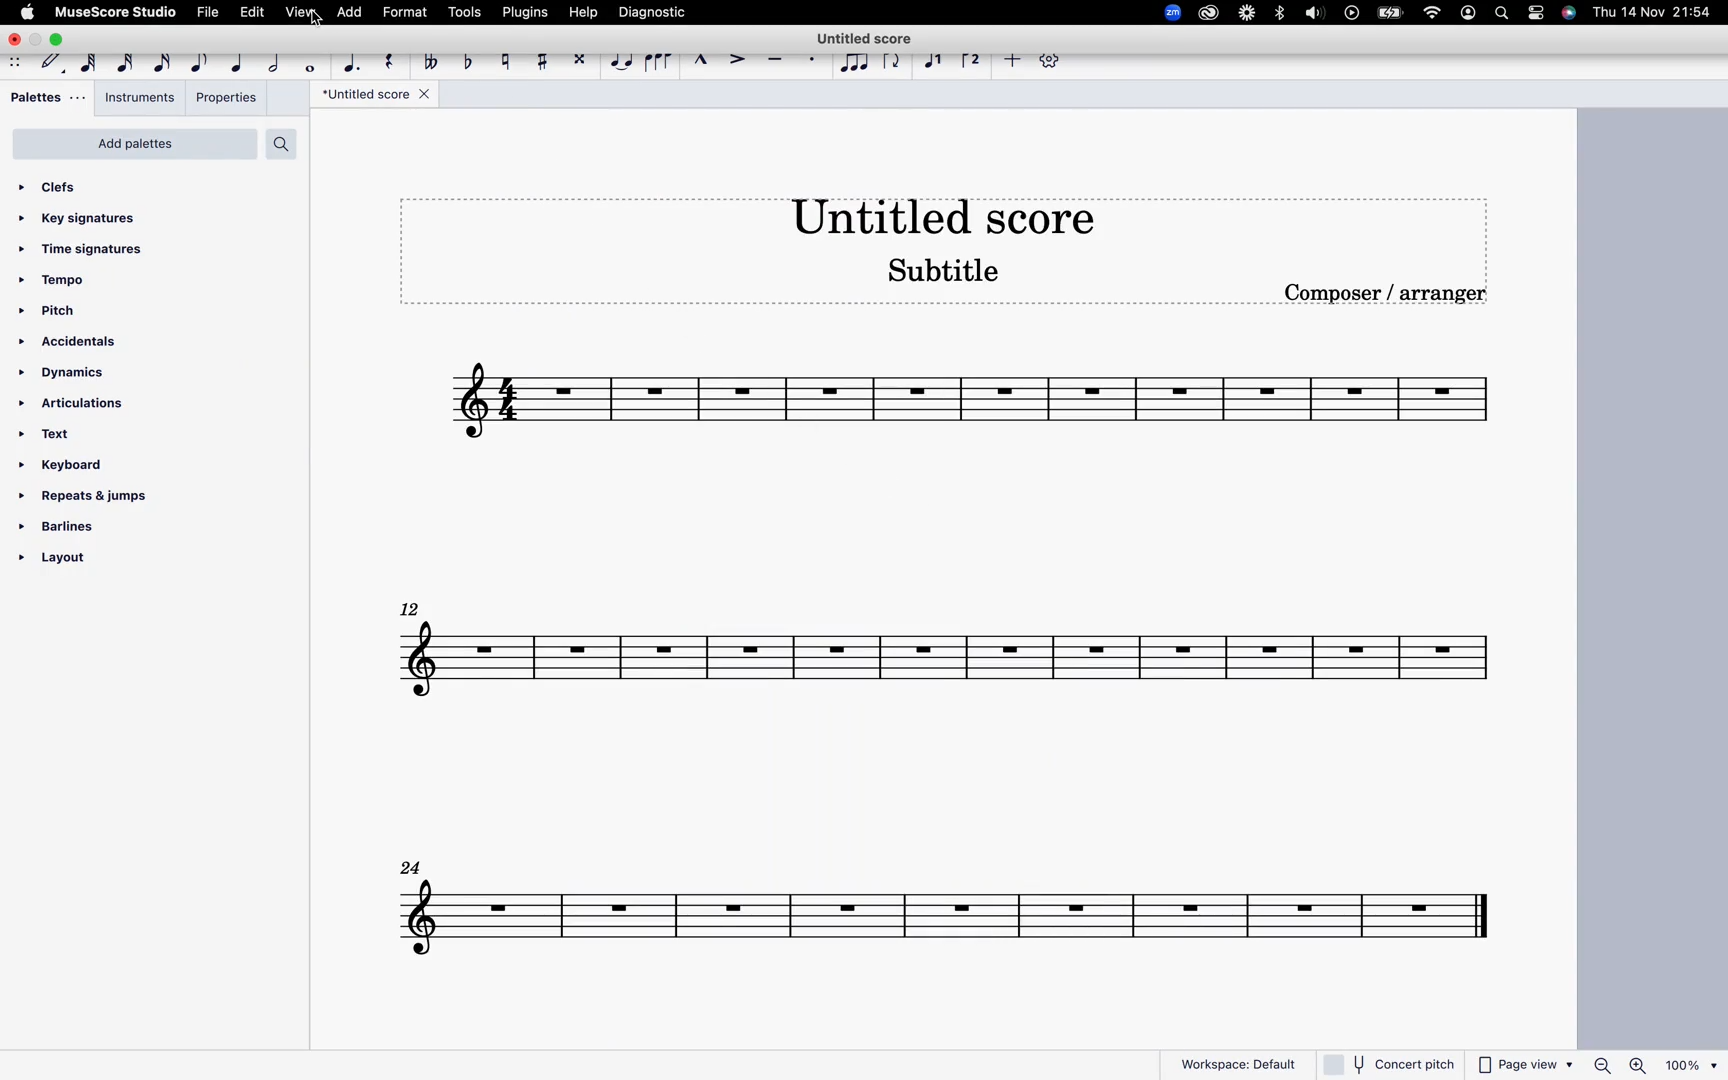 This screenshot has height=1080, width=1728. Describe the element at coordinates (463, 15) in the screenshot. I see `tools` at that location.